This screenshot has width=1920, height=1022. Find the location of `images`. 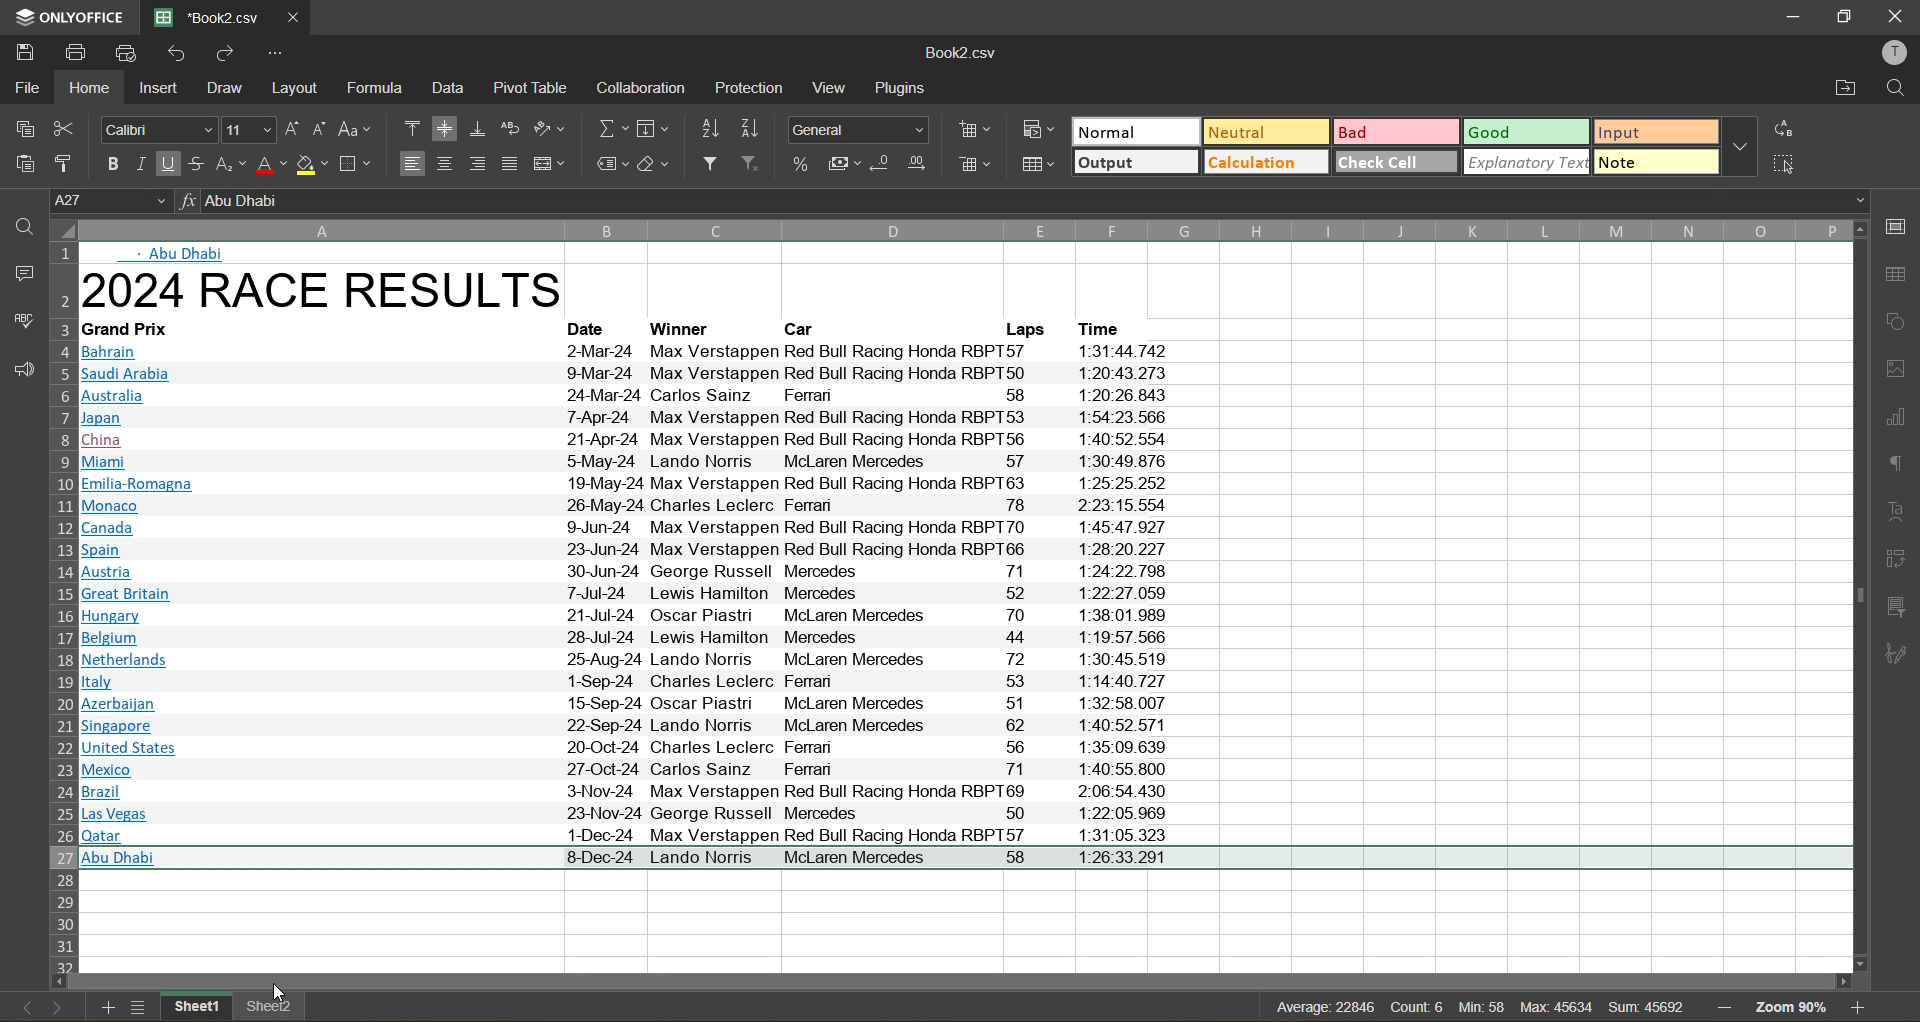

images is located at coordinates (1897, 369).